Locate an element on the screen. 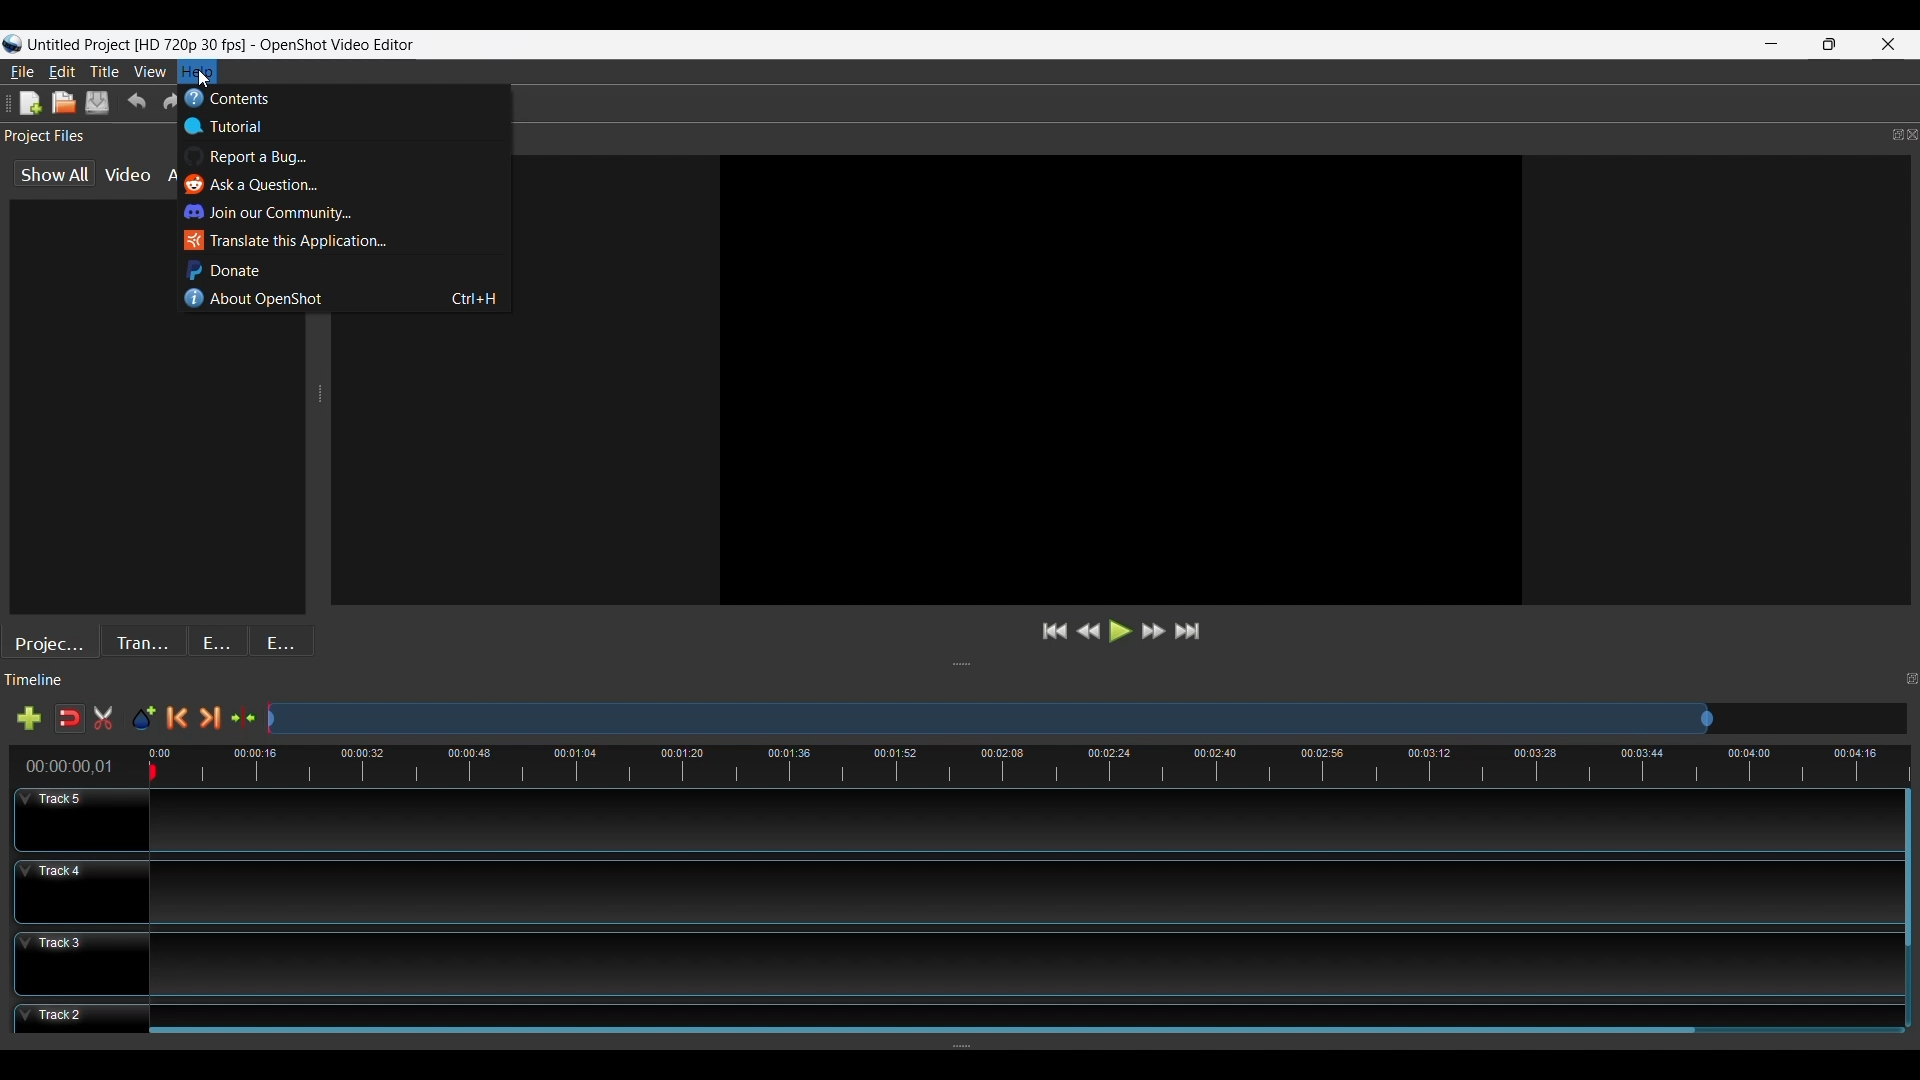 The height and width of the screenshot is (1080, 1920). Openshot Desktop icon is located at coordinates (12, 41).